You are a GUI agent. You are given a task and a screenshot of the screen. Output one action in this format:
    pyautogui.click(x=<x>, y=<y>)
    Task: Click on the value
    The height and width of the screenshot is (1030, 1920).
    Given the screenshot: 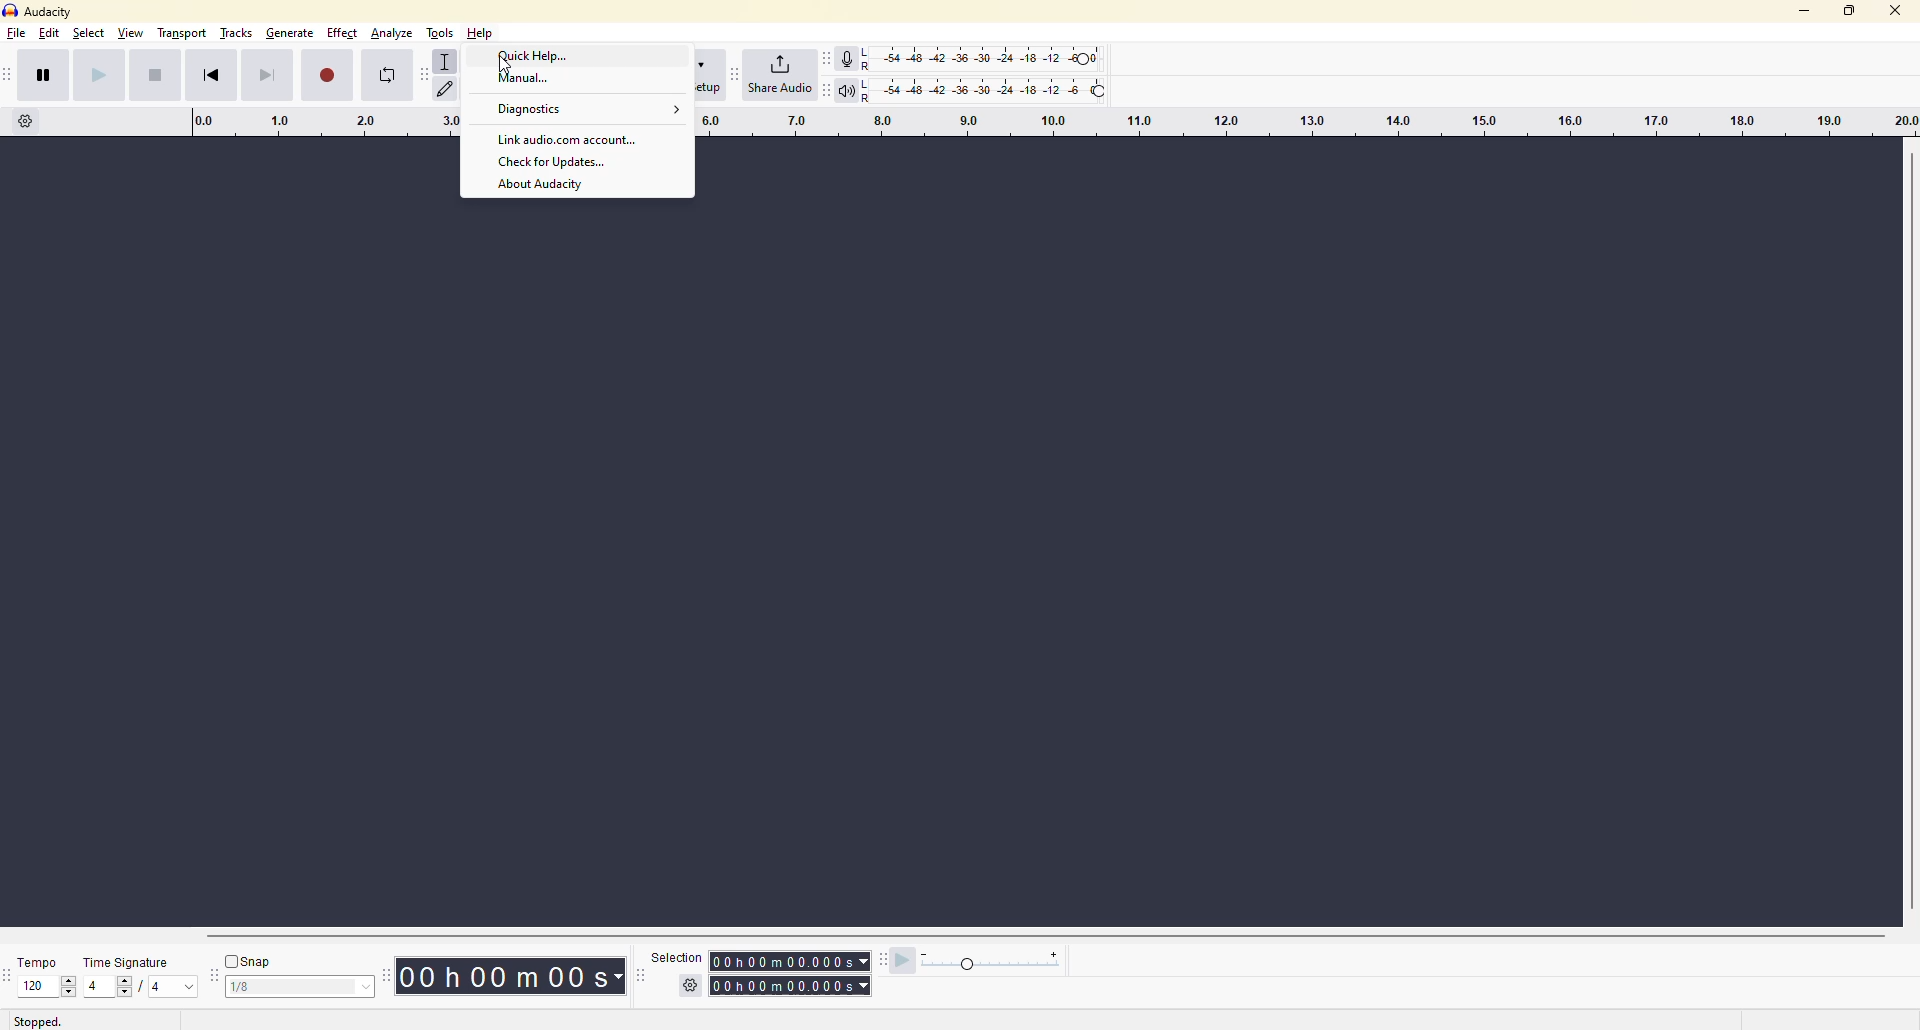 What is the action you would take?
    pyautogui.click(x=297, y=984)
    